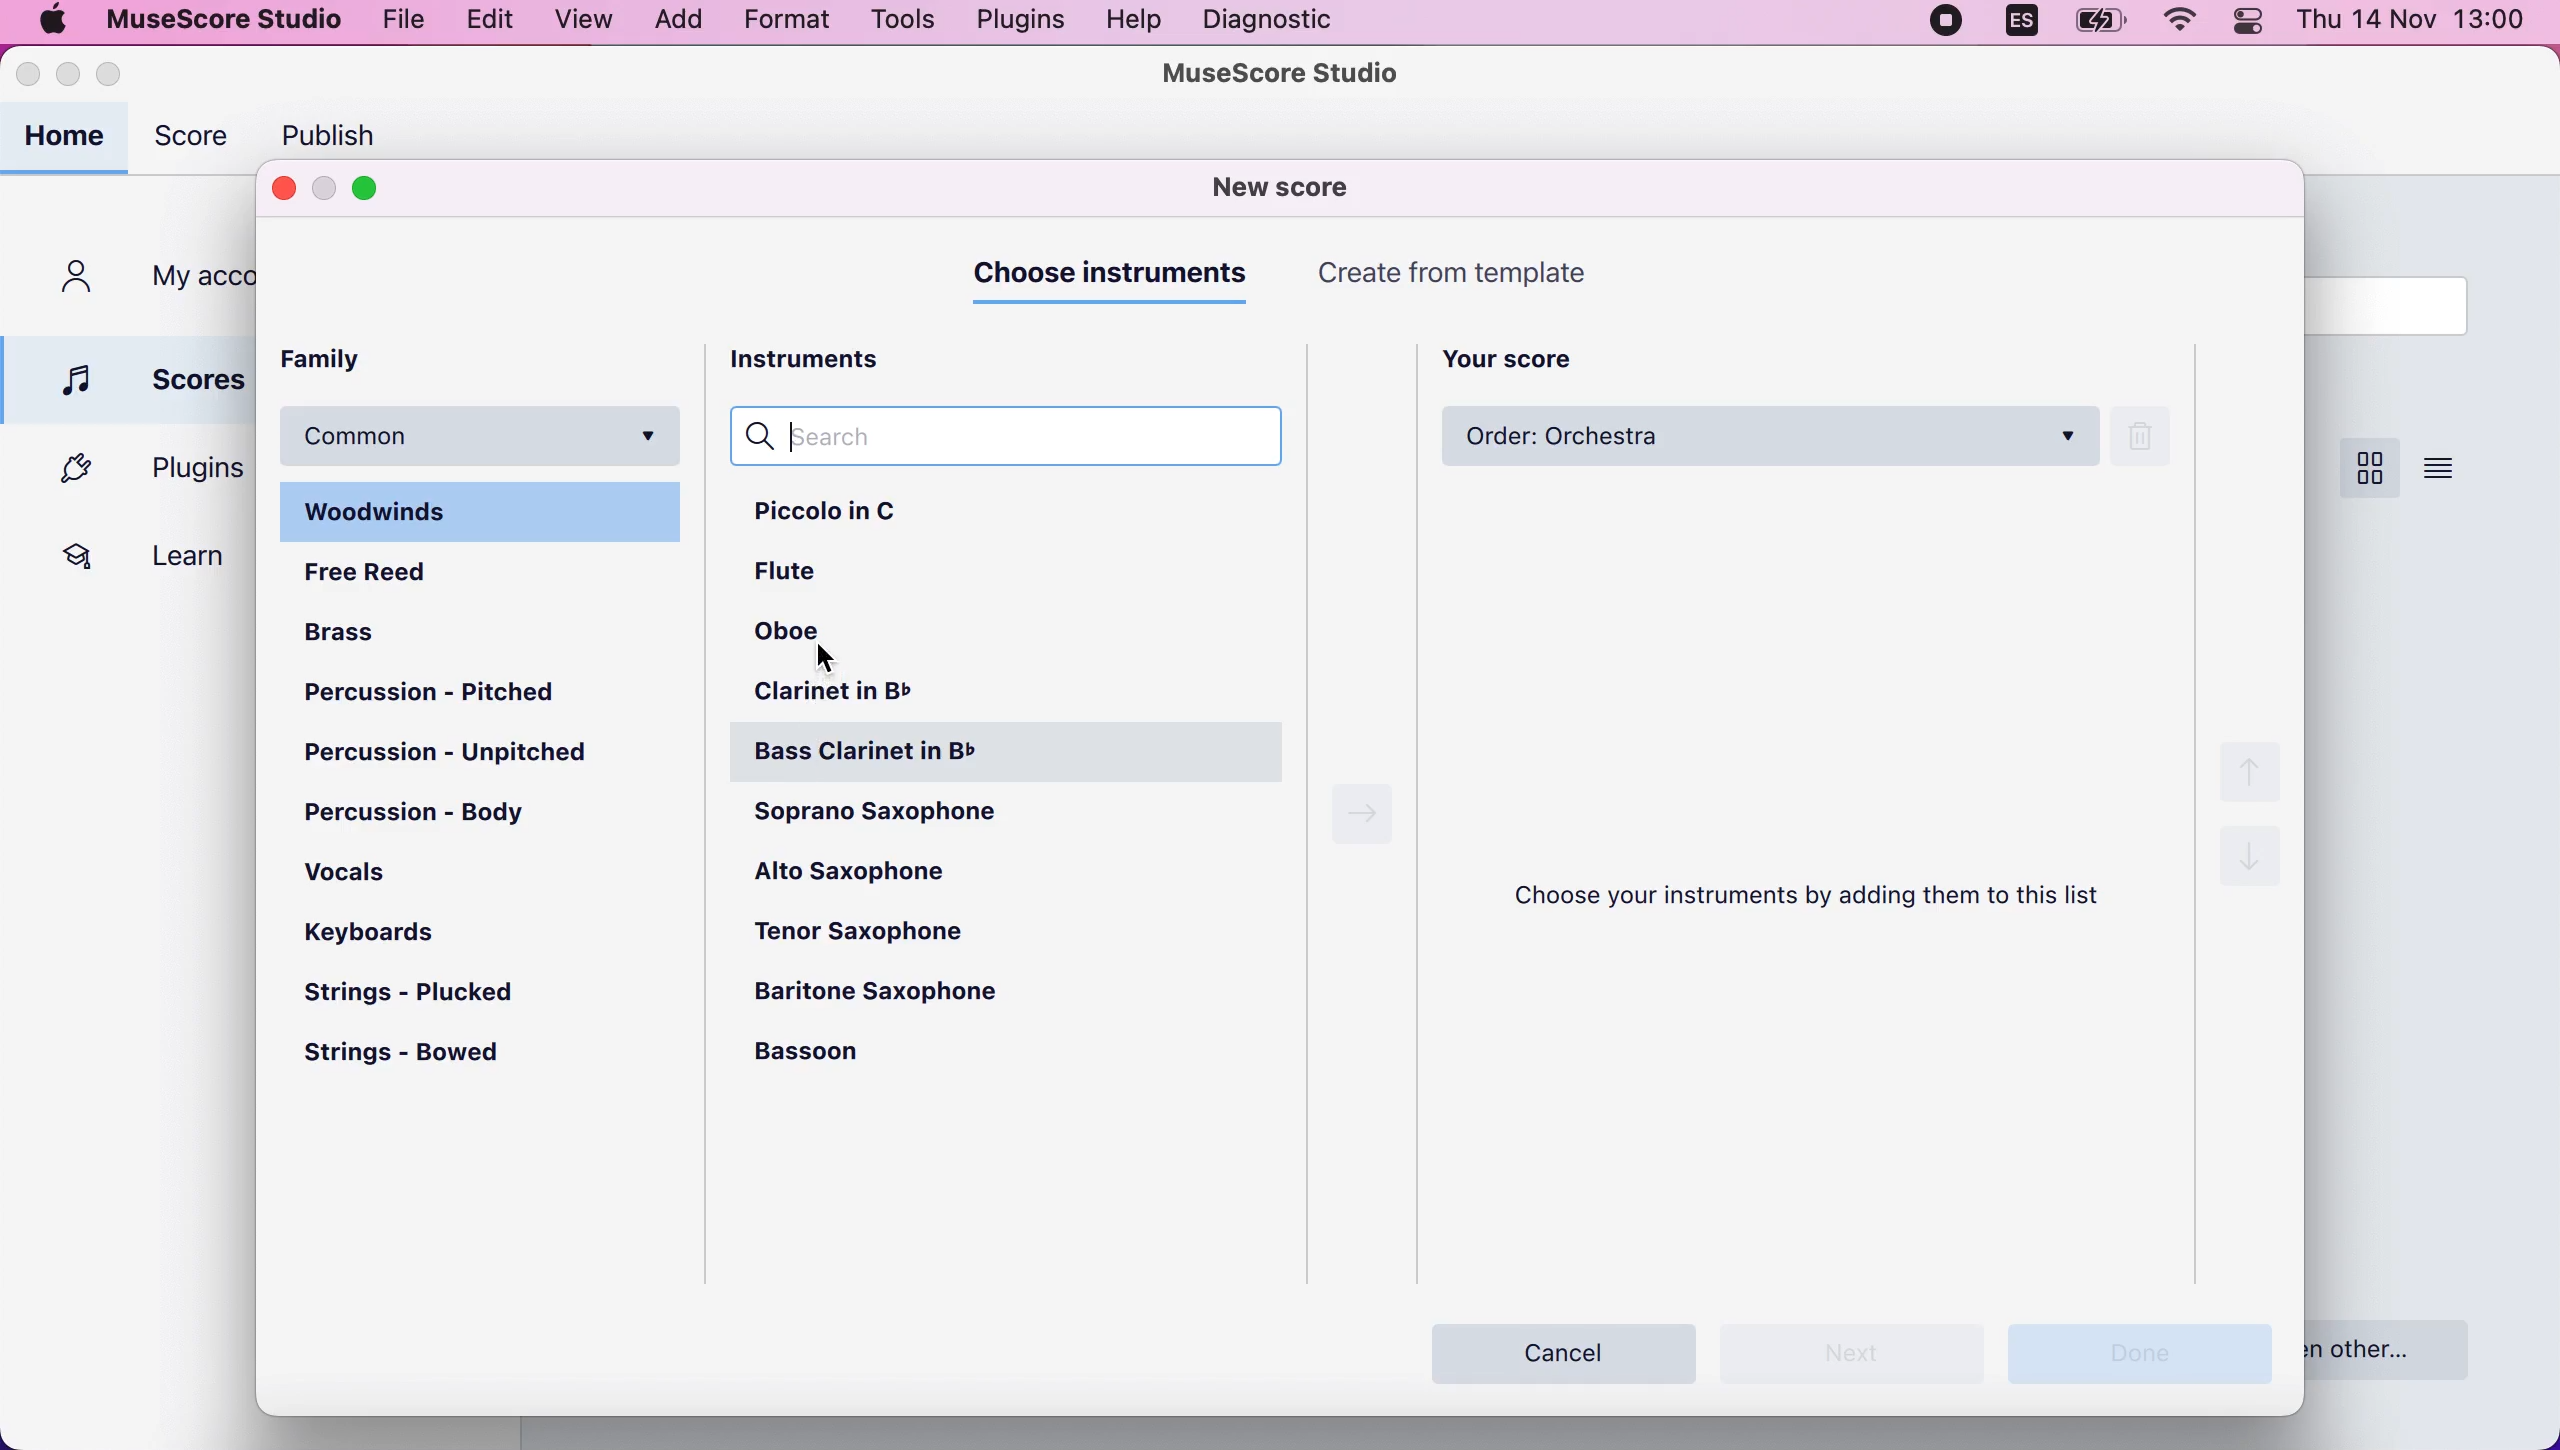 The image size is (2560, 1450). Describe the element at coordinates (2152, 1354) in the screenshot. I see `done` at that location.